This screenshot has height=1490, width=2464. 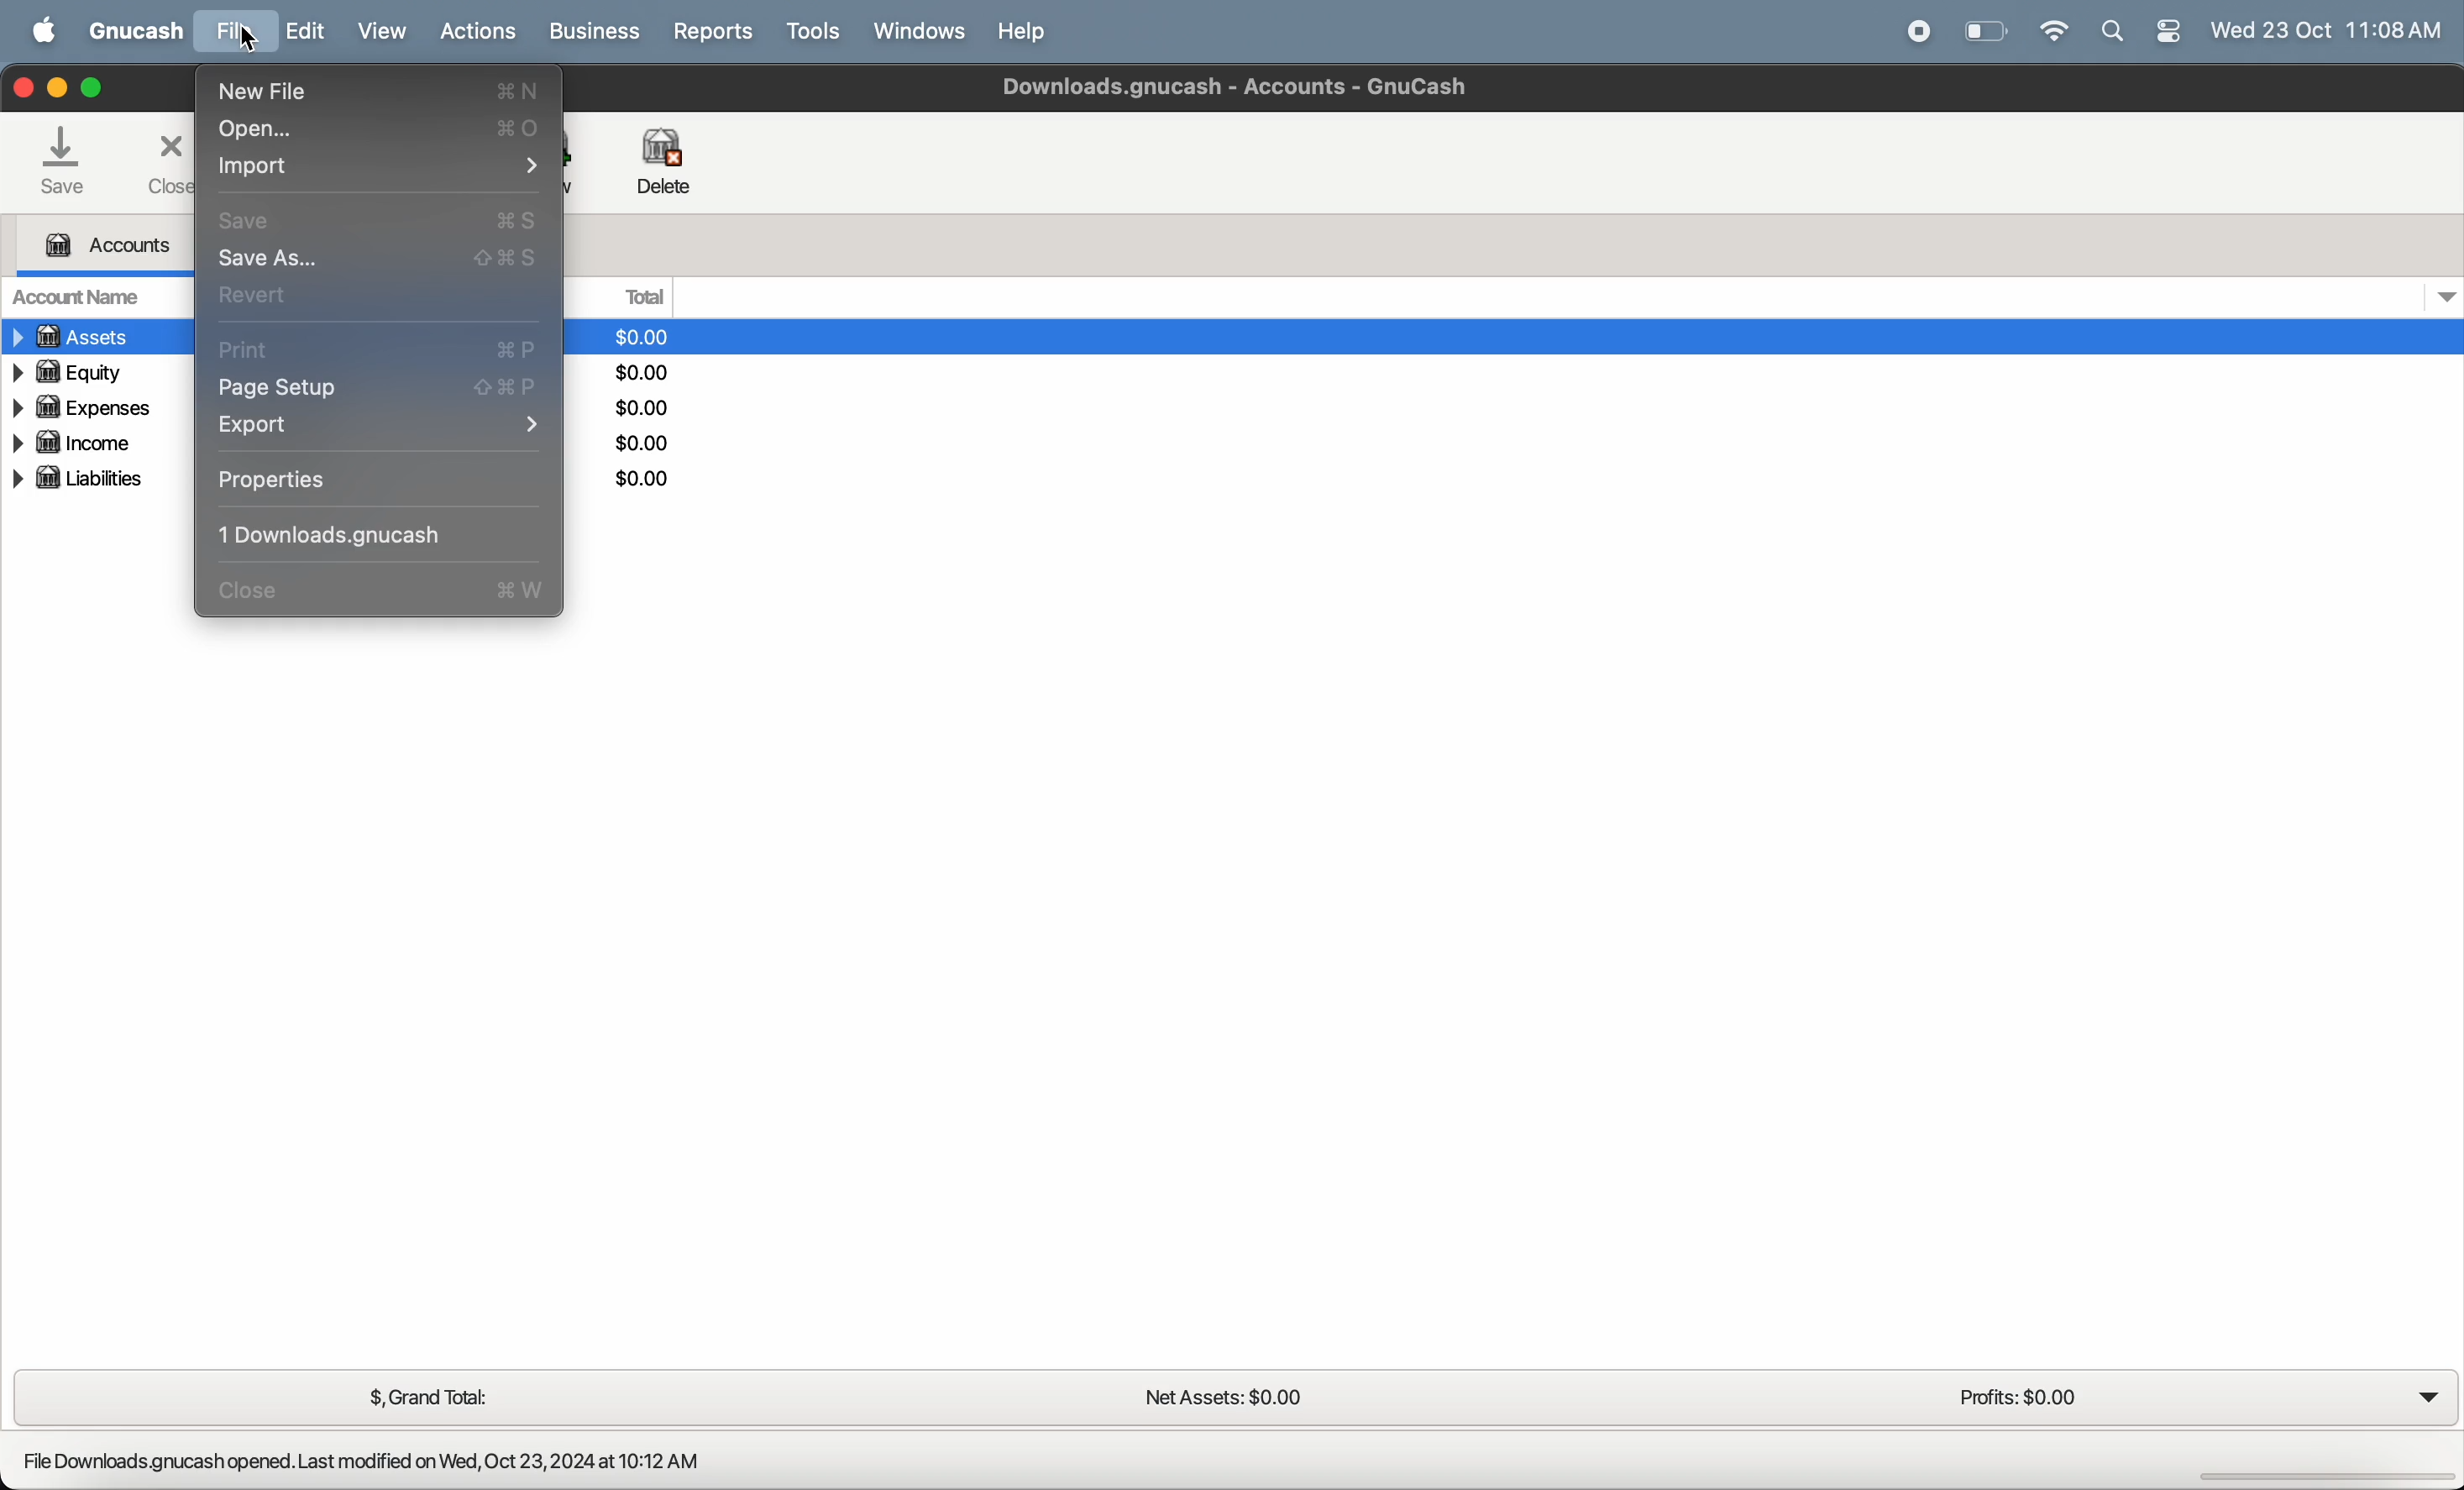 What do you see at coordinates (1234, 83) in the screenshot?
I see `Downloads gnucash - Accounts - Gnucash` at bounding box center [1234, 83].